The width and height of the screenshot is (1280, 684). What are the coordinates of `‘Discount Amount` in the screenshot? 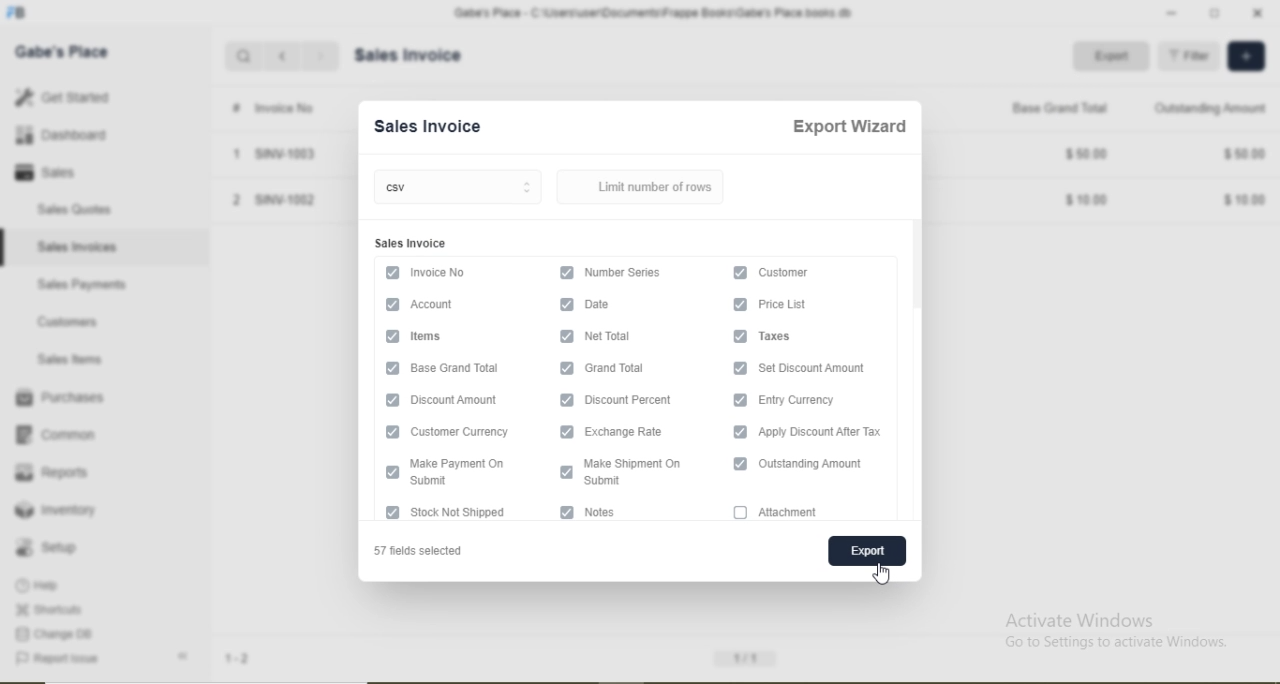 It's located at (463, 401).